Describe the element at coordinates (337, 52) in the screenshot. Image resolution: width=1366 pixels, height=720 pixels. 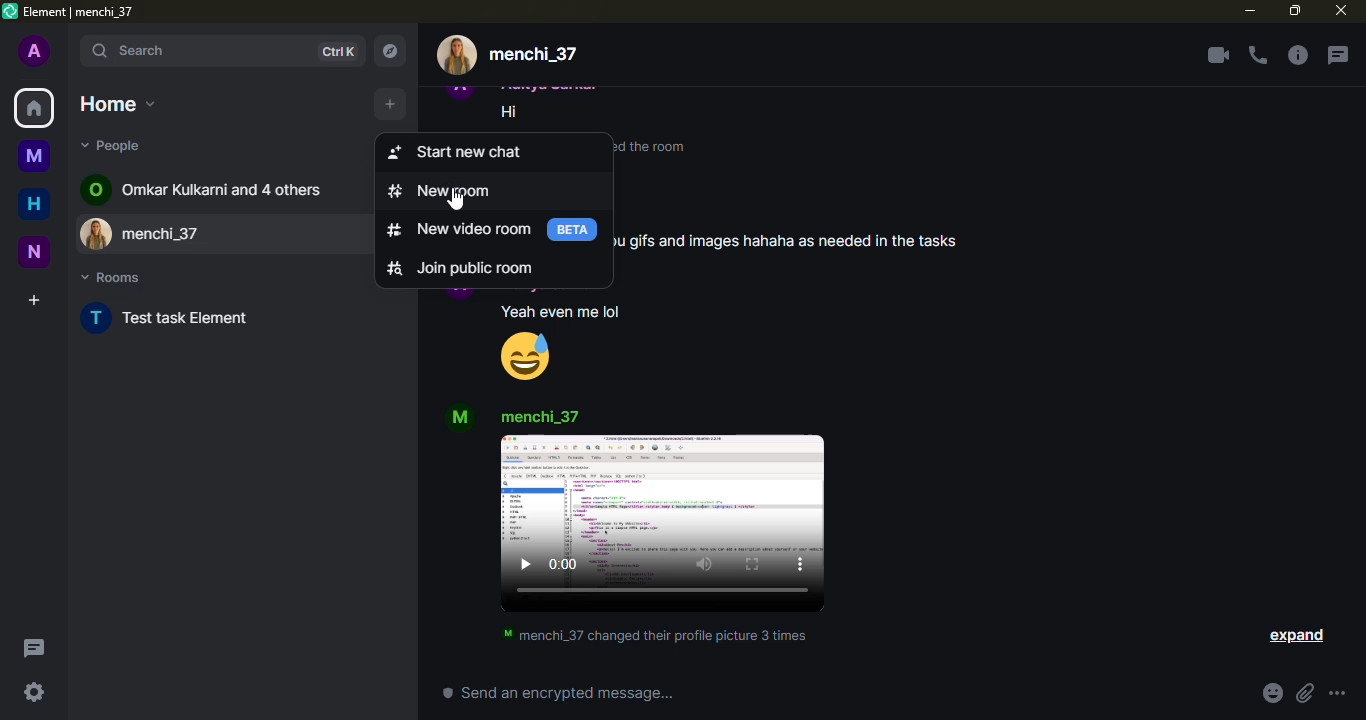
I see `ctrl K` at that location.